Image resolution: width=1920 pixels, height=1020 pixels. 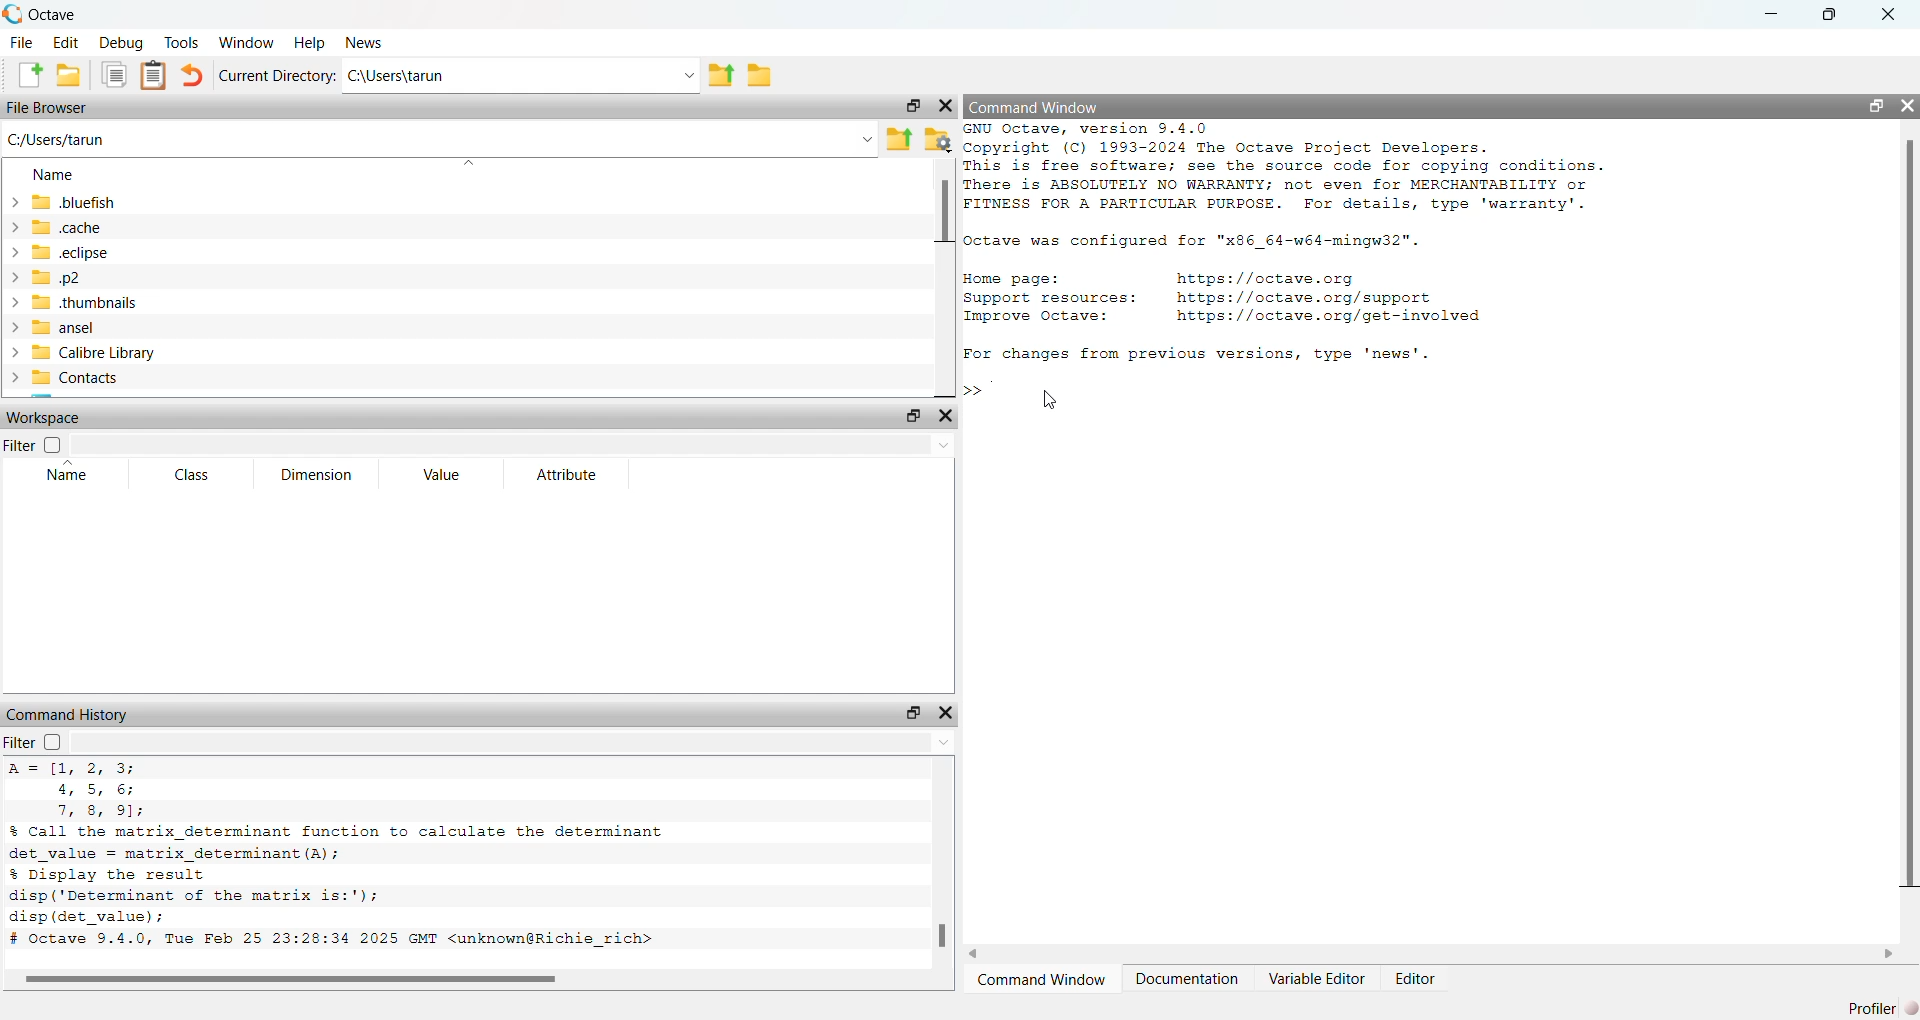 What do you see at coordinates (937, 141) in the screenshot?
I see `browse directories` at bounding box center [937, 141].